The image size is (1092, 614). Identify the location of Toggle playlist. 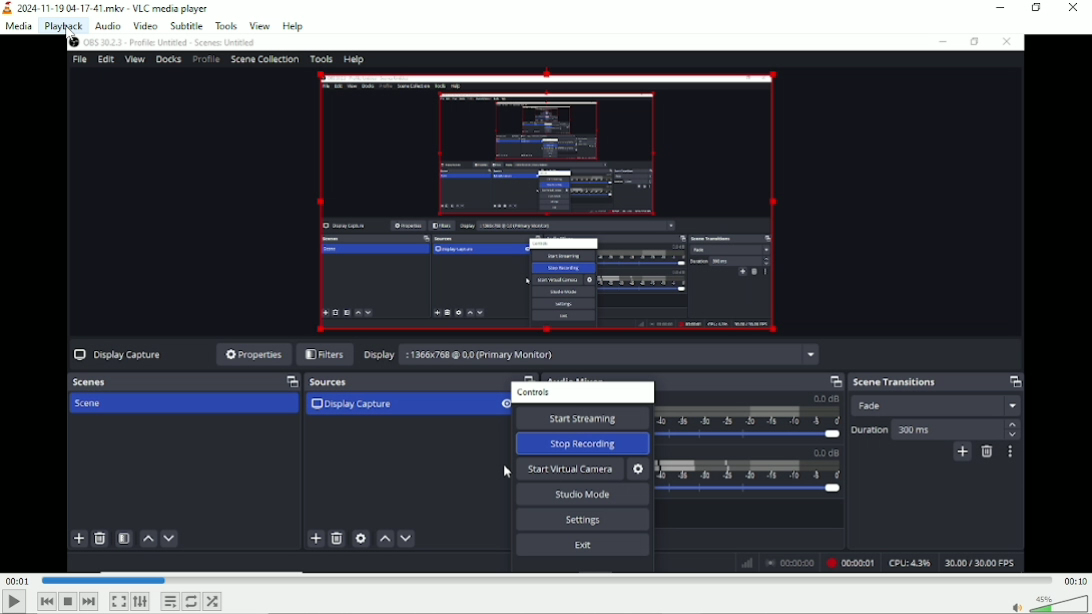
(170, 601).